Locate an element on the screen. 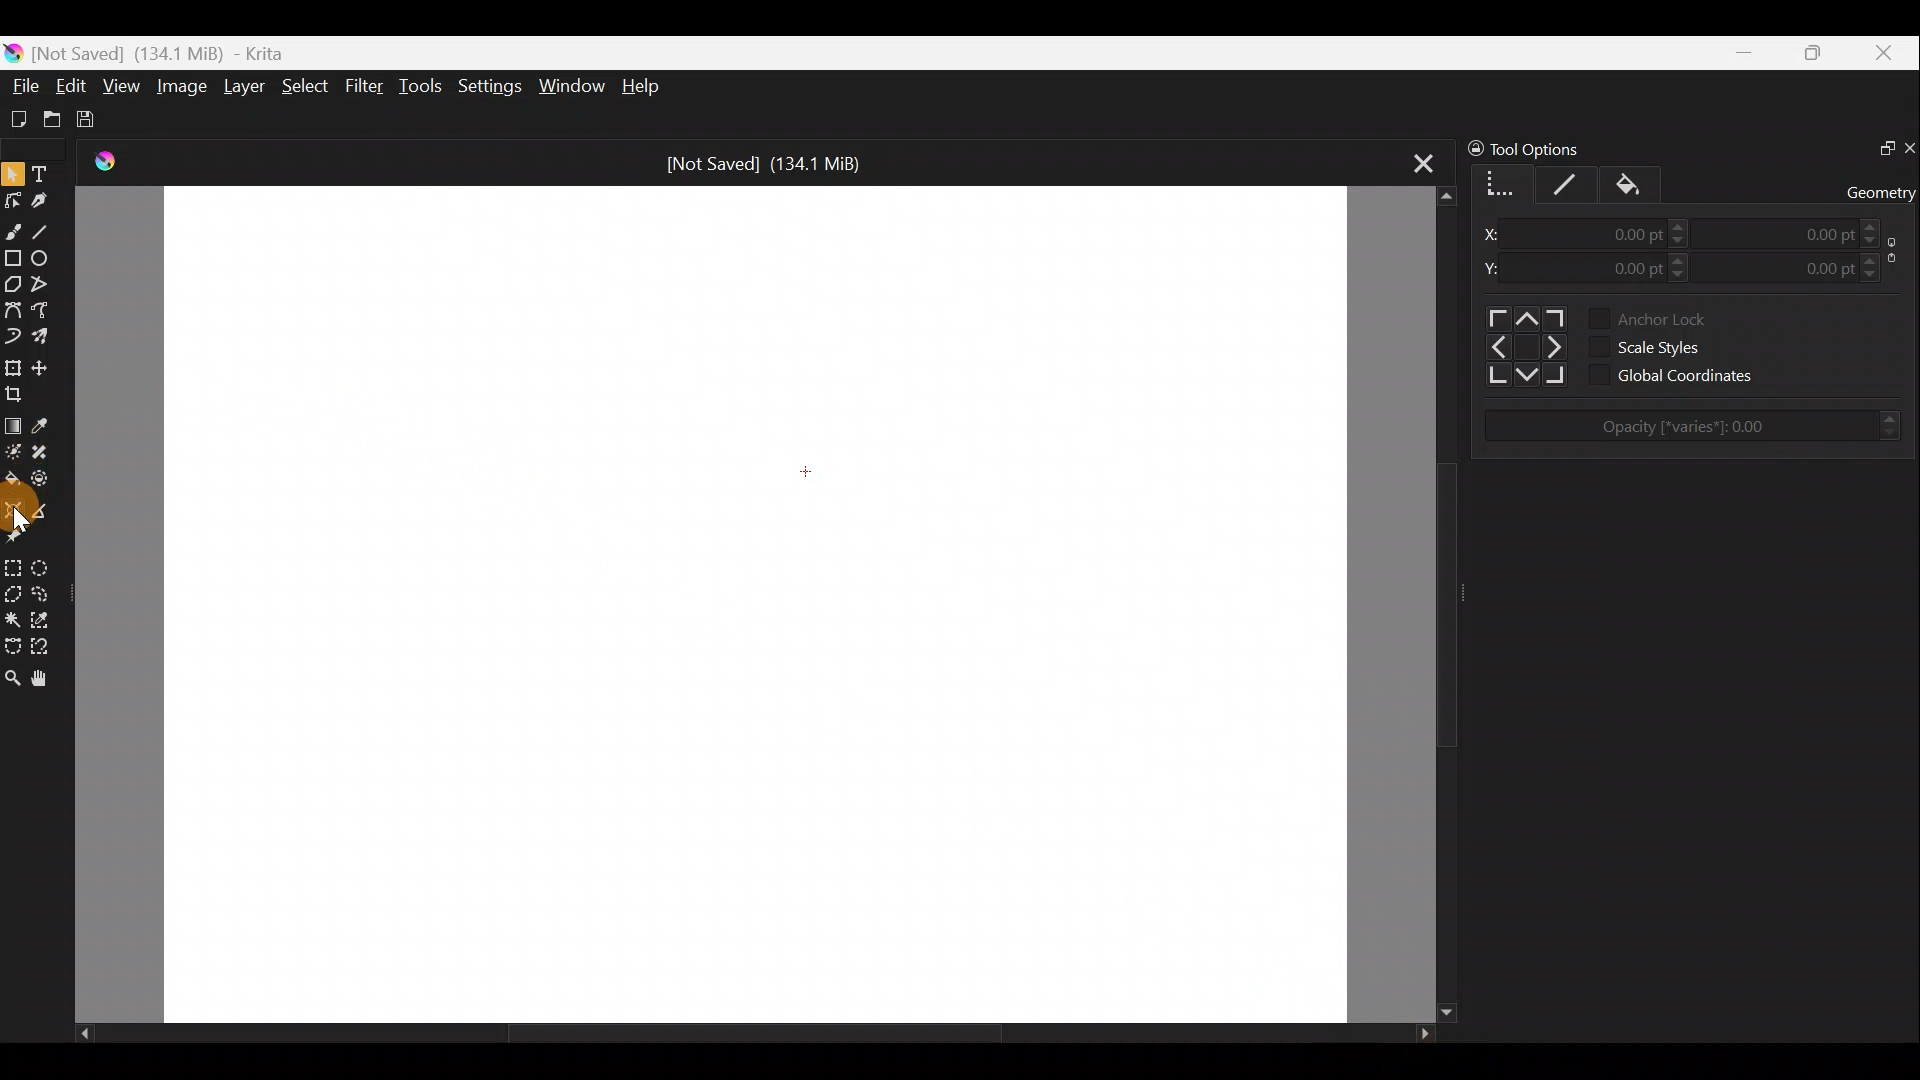 The image size is (1920, 1080). Open existing document is located at coordinates (49, 117).